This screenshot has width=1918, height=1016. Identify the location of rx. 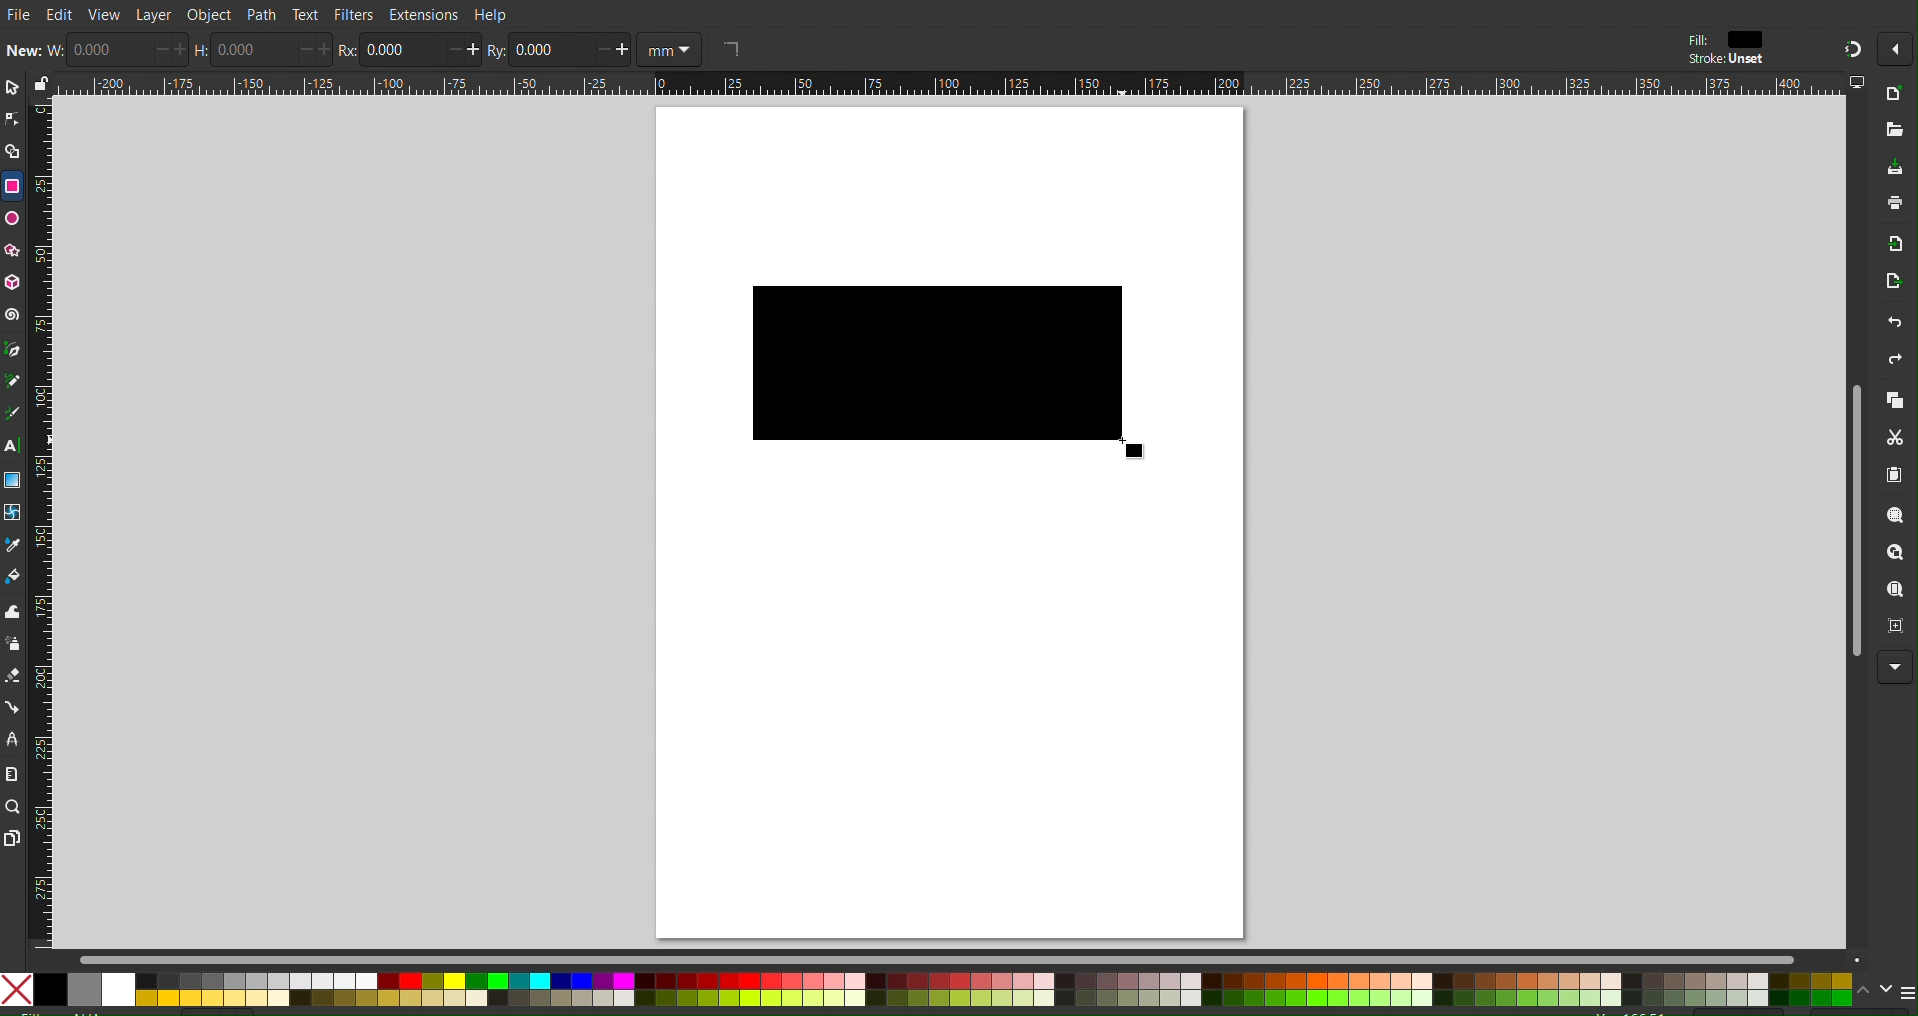
(347, 51).